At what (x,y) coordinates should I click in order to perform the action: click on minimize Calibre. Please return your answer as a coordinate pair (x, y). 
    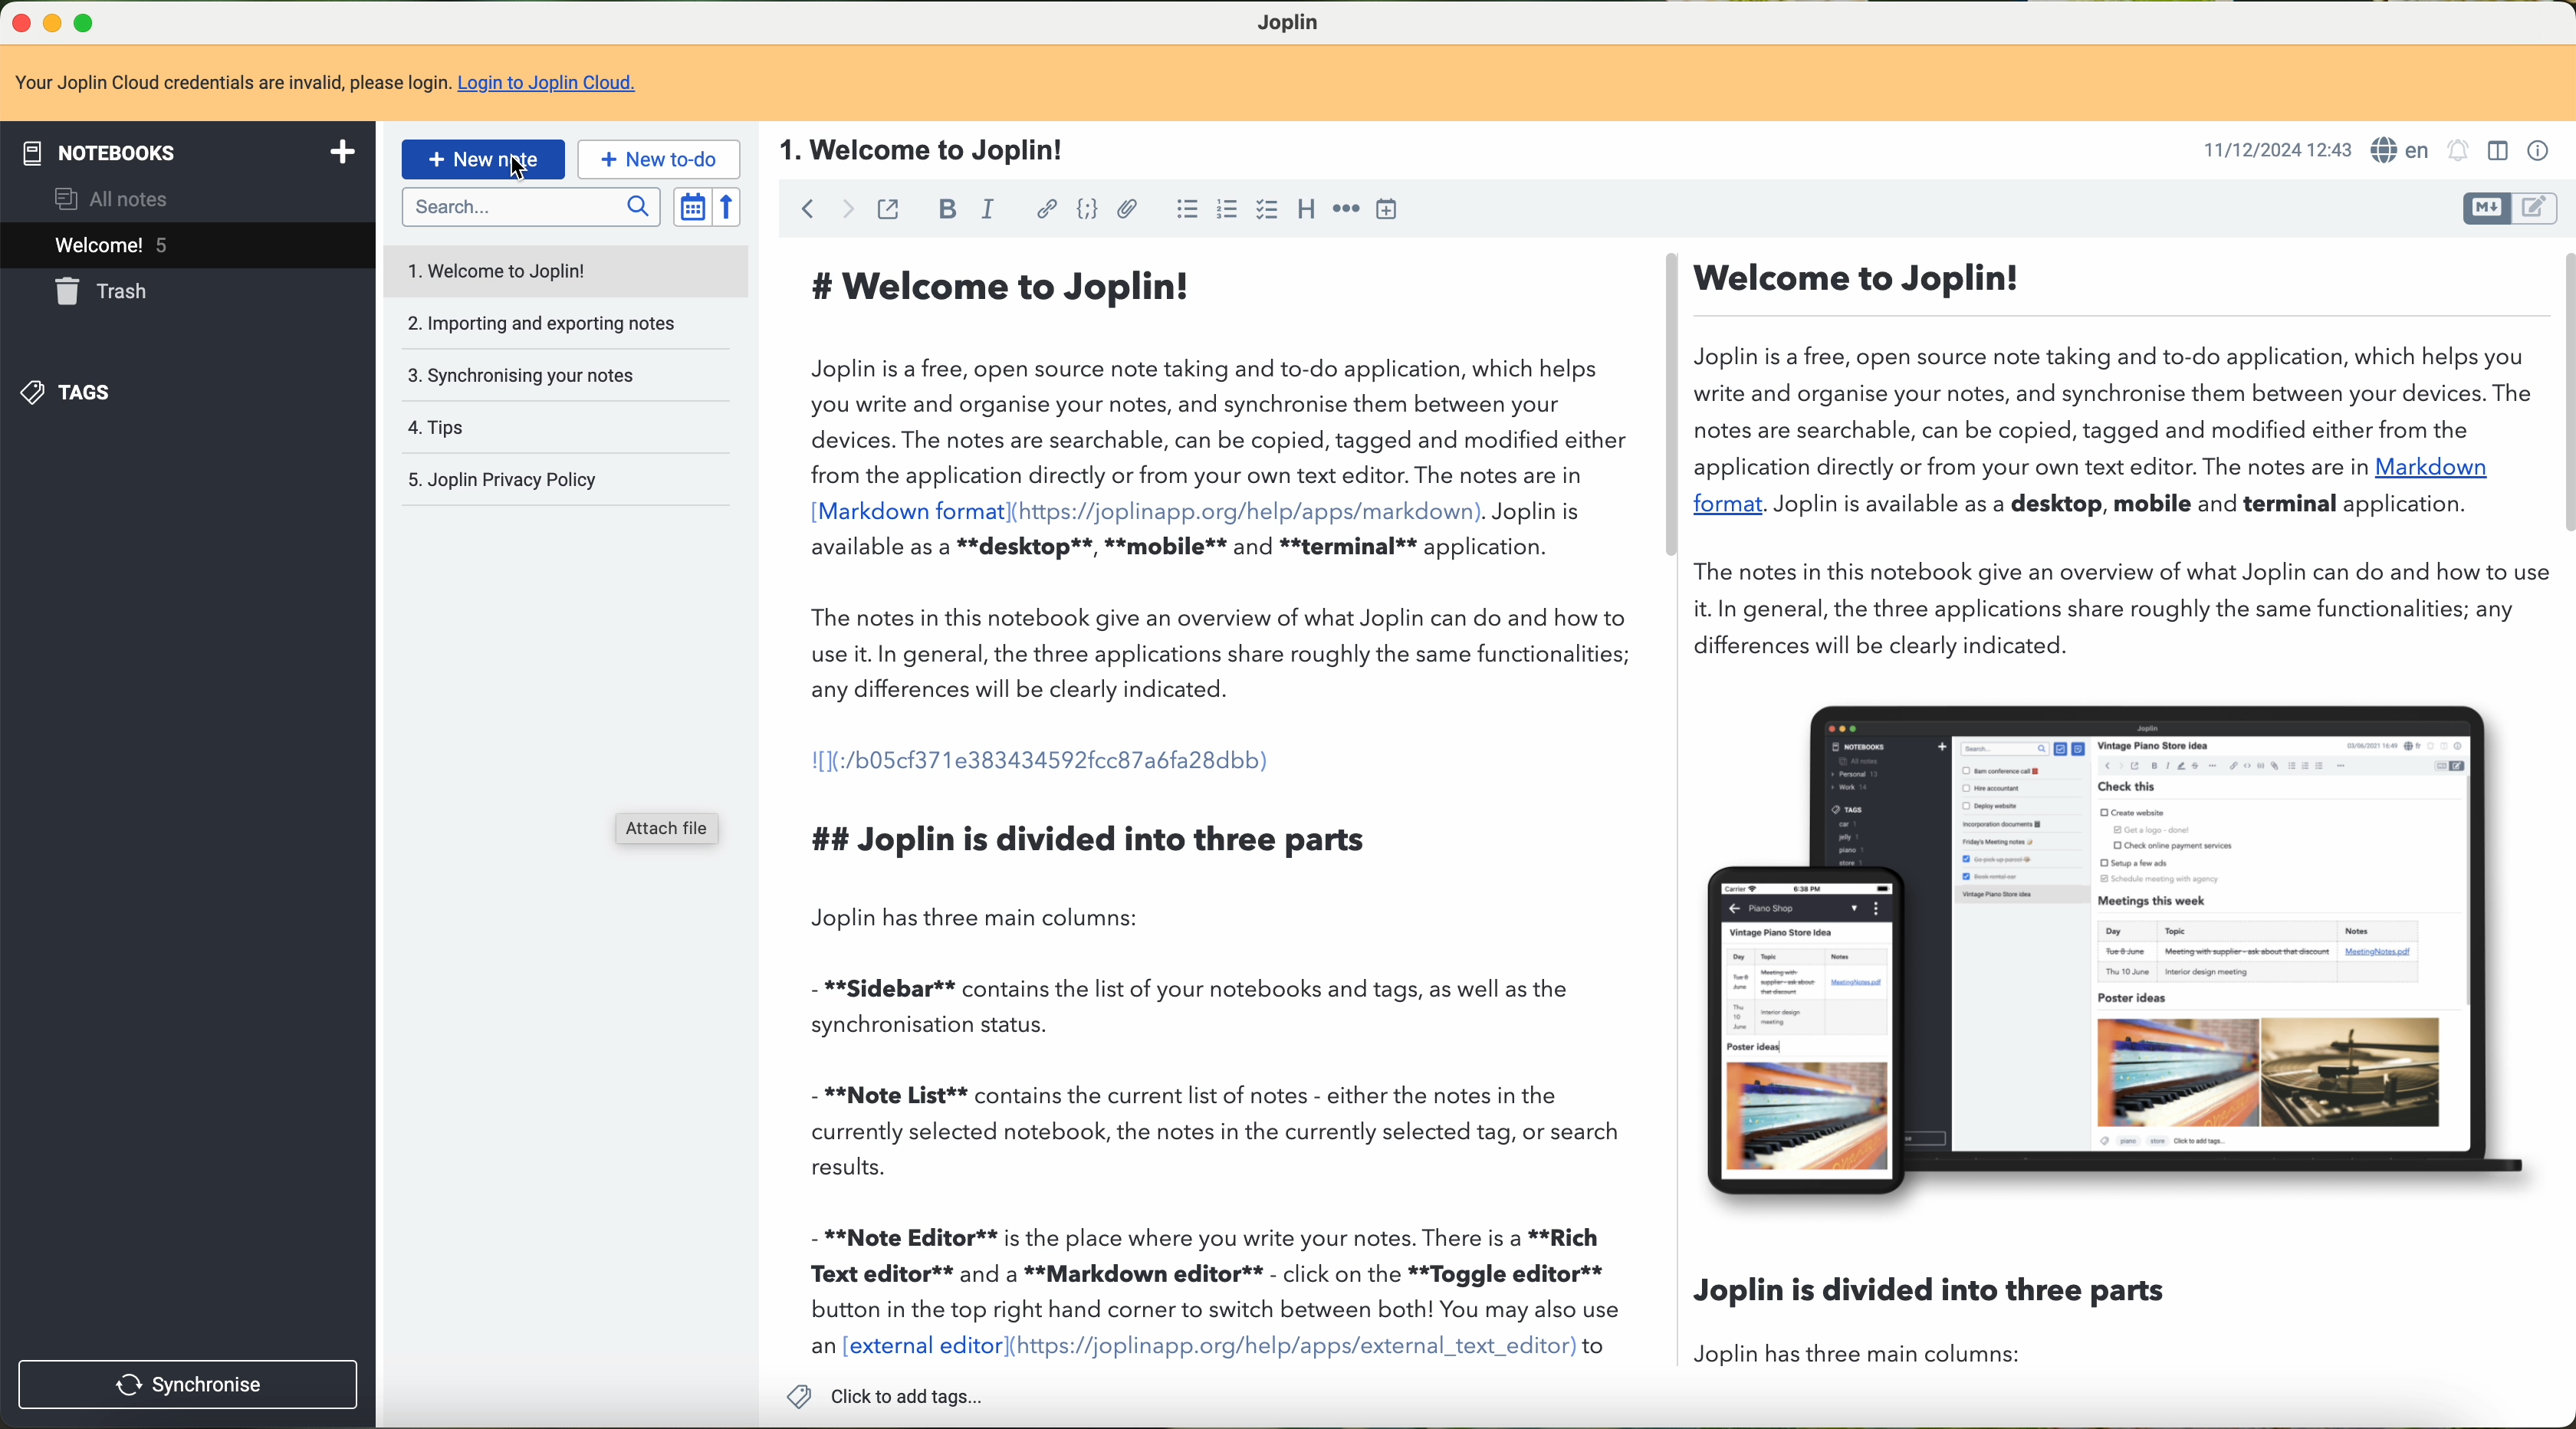
    Looking at the image, I should click on (56, 22).